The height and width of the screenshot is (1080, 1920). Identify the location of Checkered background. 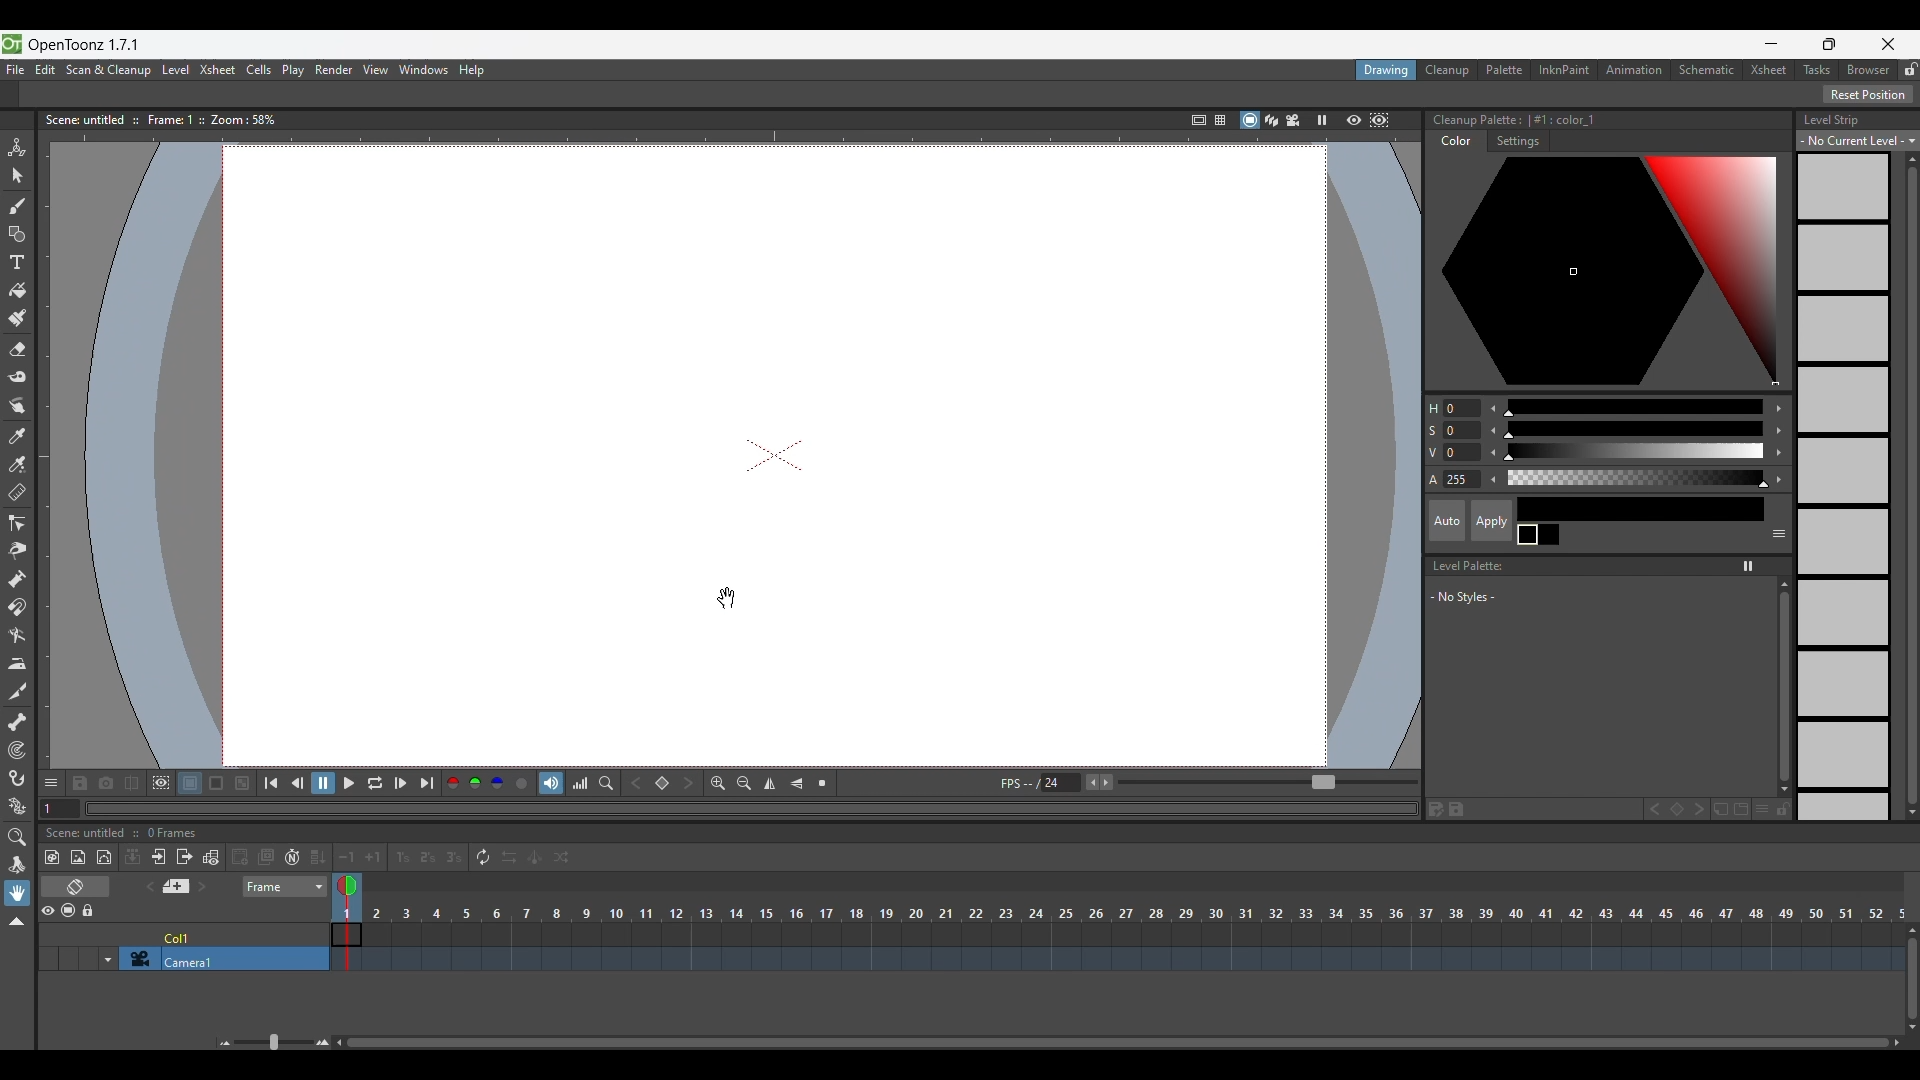
(242, 783).